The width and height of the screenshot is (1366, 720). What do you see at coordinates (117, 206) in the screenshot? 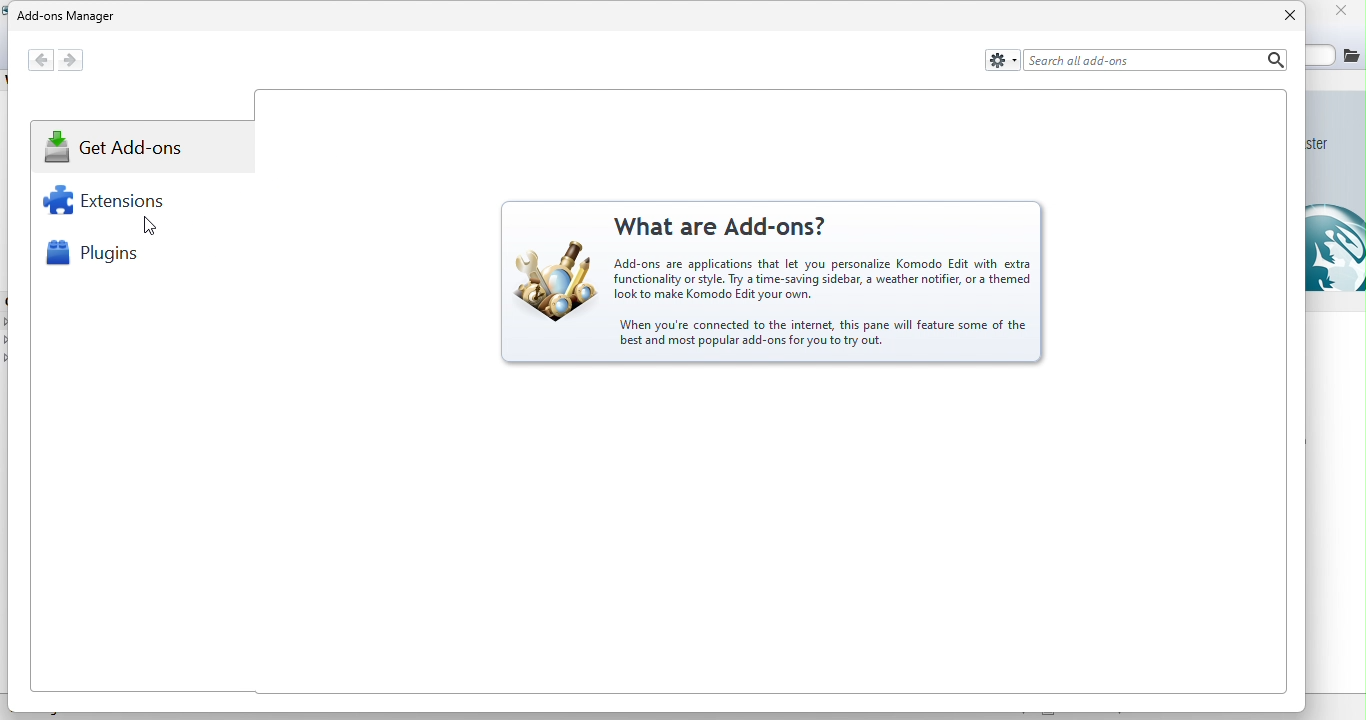
I see `extensions` at bounding box center [117, 206].